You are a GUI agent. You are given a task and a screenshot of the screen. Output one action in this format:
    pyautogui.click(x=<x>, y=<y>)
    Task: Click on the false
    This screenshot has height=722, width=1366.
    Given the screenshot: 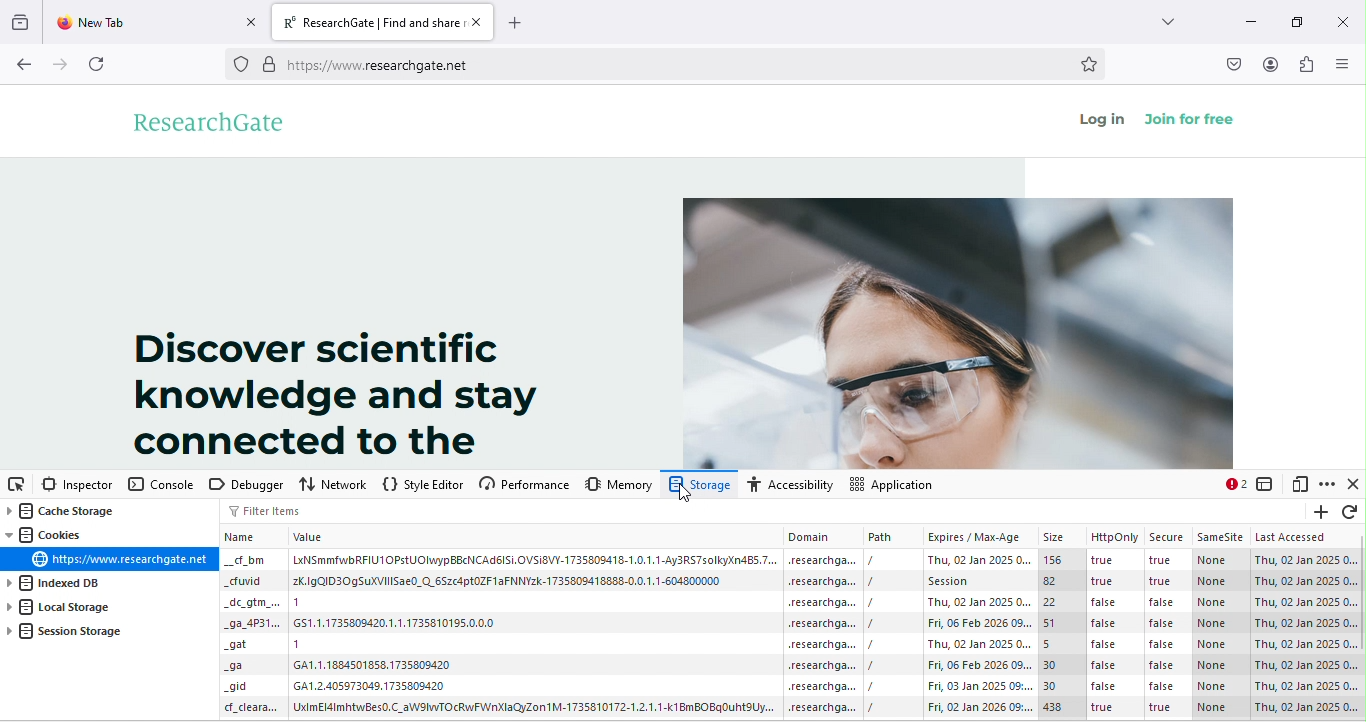 What is the action you would take?
    pyautogui.click(x=1103, y=686)
    